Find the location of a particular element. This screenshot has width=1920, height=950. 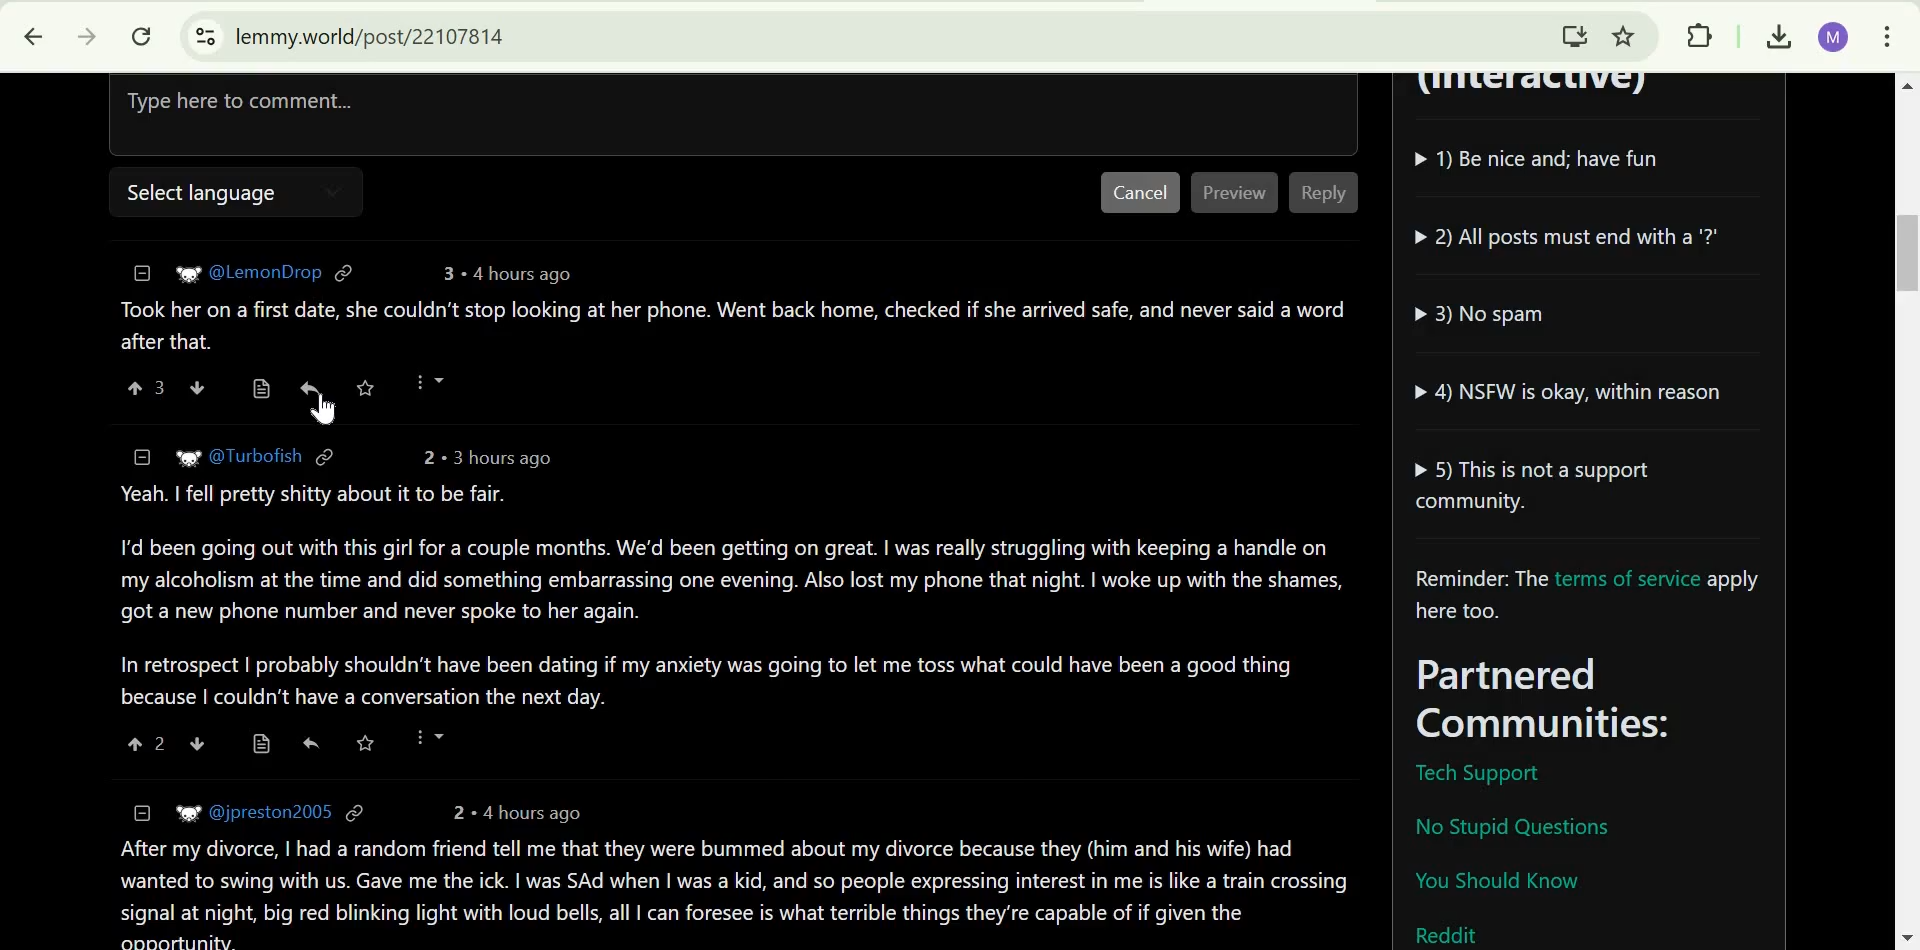

Type here to comment... is located at coordinates (523, 110).